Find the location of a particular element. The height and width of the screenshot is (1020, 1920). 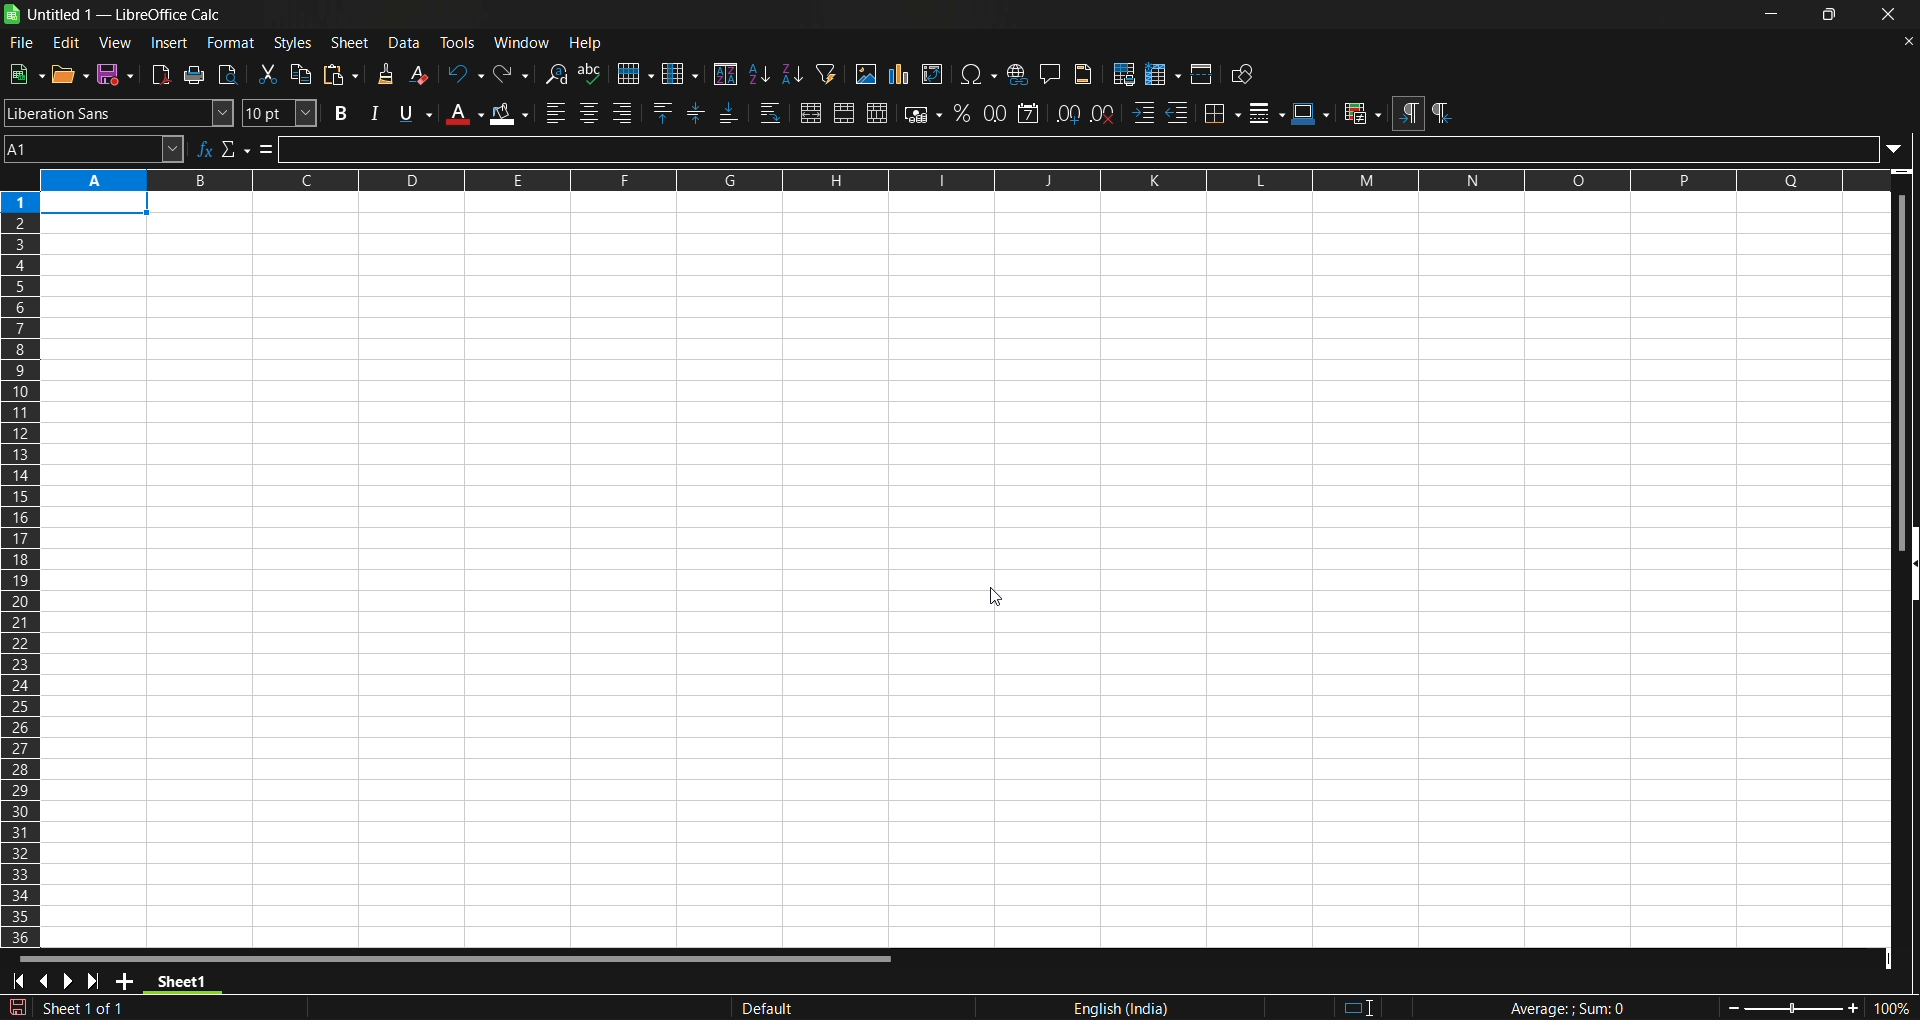

align left is located at coordinates (556, 113).